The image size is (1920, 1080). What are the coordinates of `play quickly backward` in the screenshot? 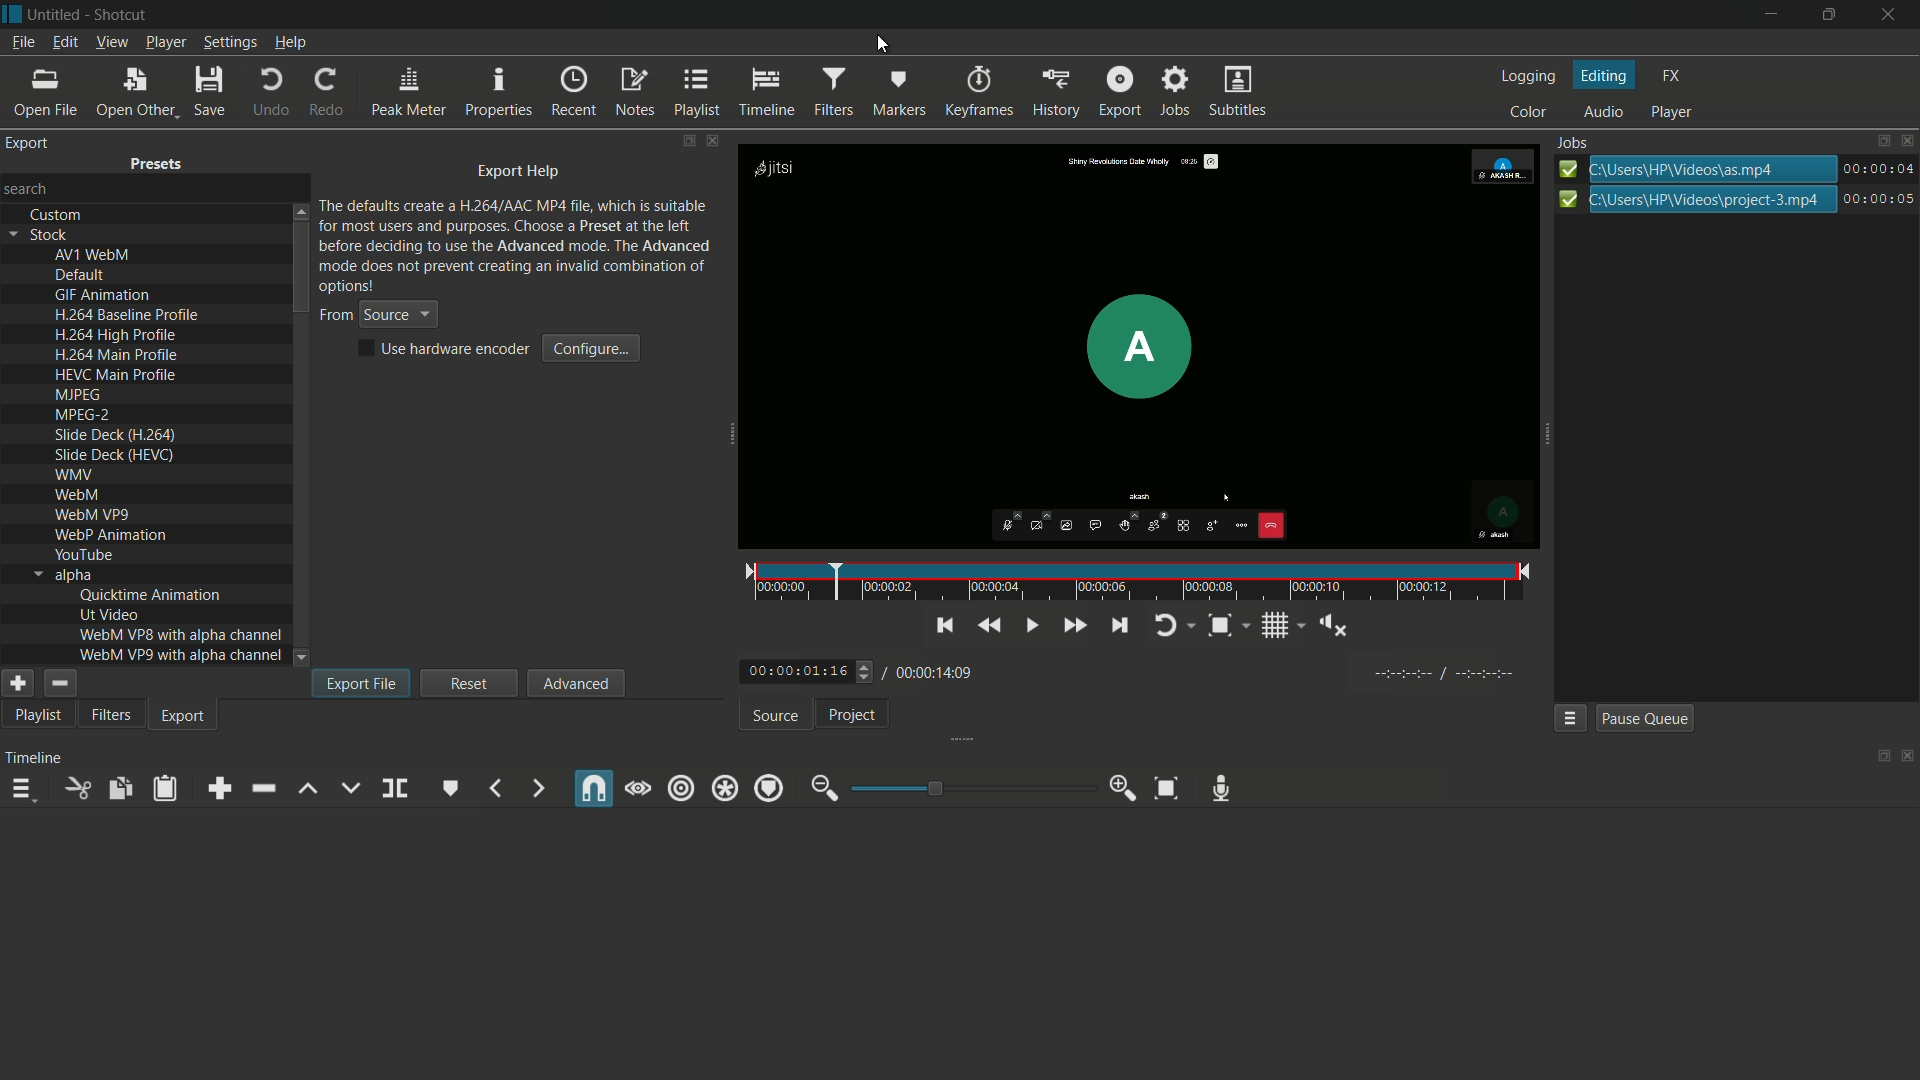 It's located at (993, 625).